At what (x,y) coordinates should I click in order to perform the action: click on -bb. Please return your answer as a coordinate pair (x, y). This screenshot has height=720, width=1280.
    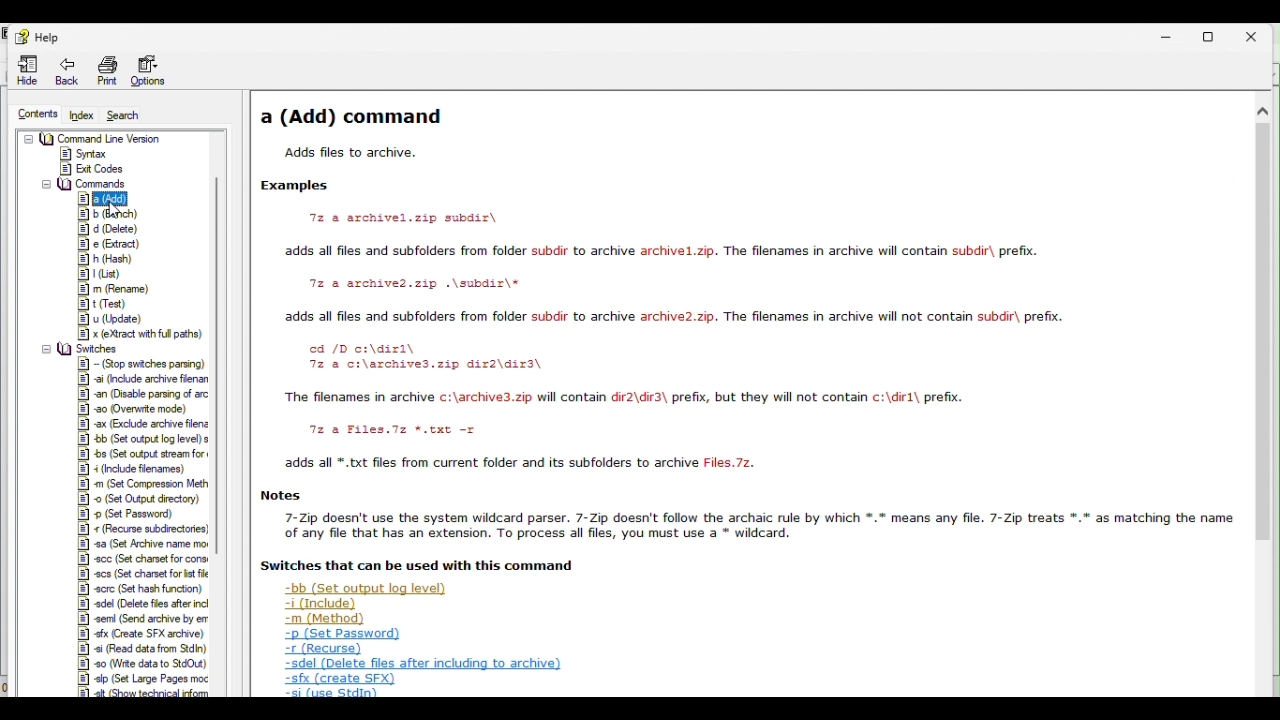
    Looking at the image, I should click on (144, 439).